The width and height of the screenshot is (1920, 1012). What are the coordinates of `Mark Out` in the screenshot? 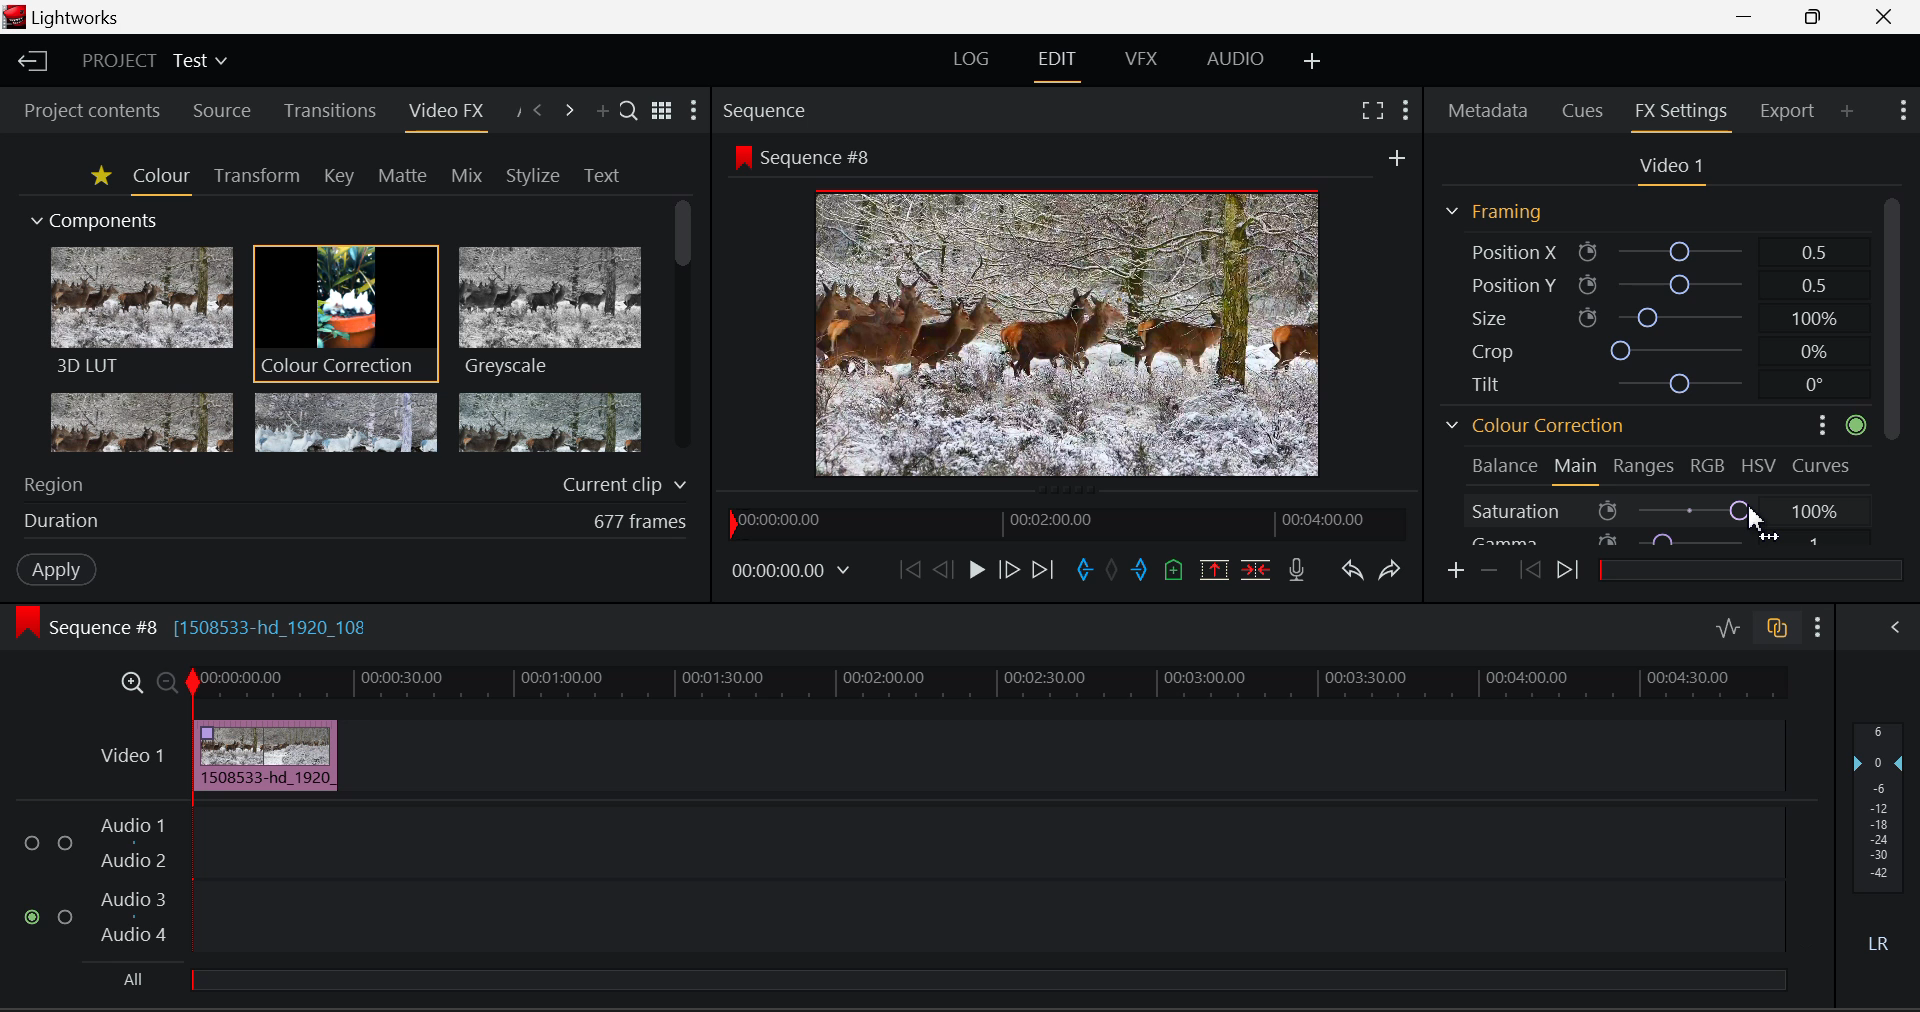 It's located at (1140, 570).